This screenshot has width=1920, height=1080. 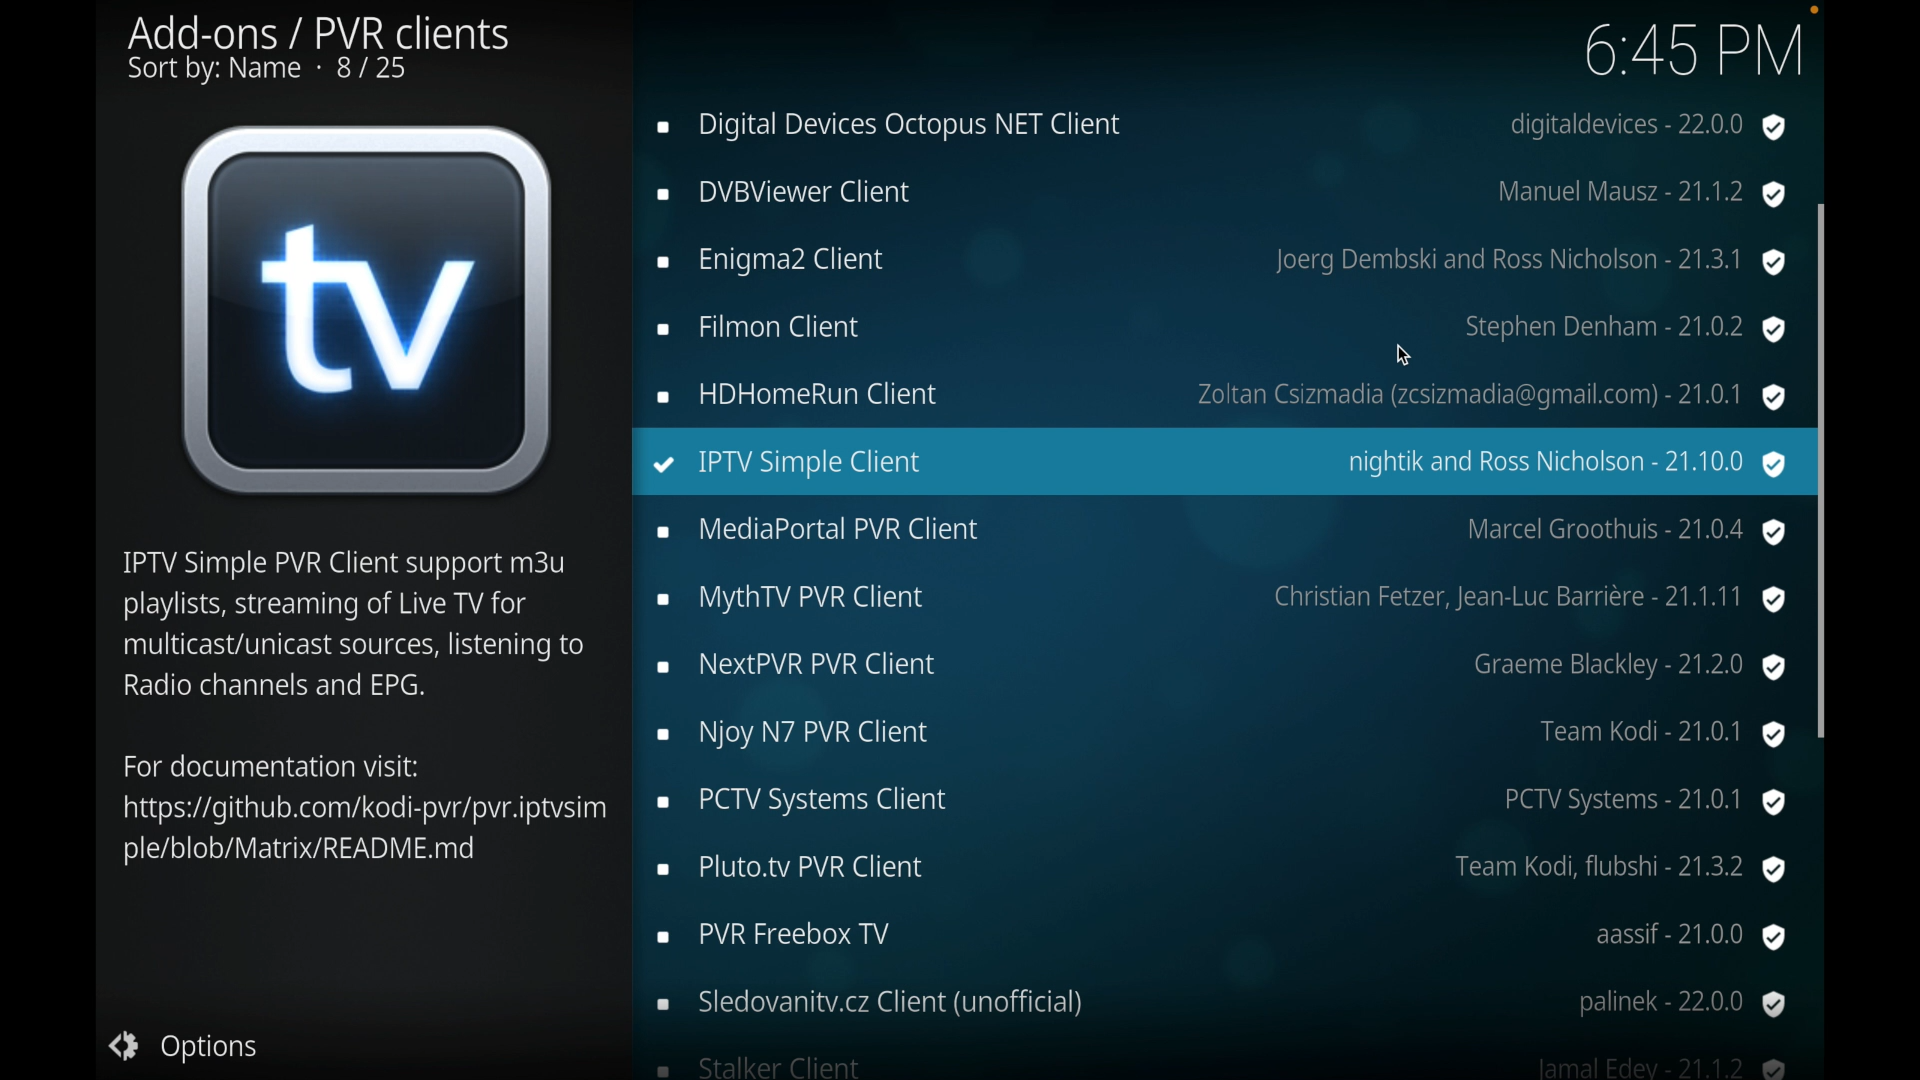 I want to click on add-ons/ pvr clients, so click(x=322, y=50).